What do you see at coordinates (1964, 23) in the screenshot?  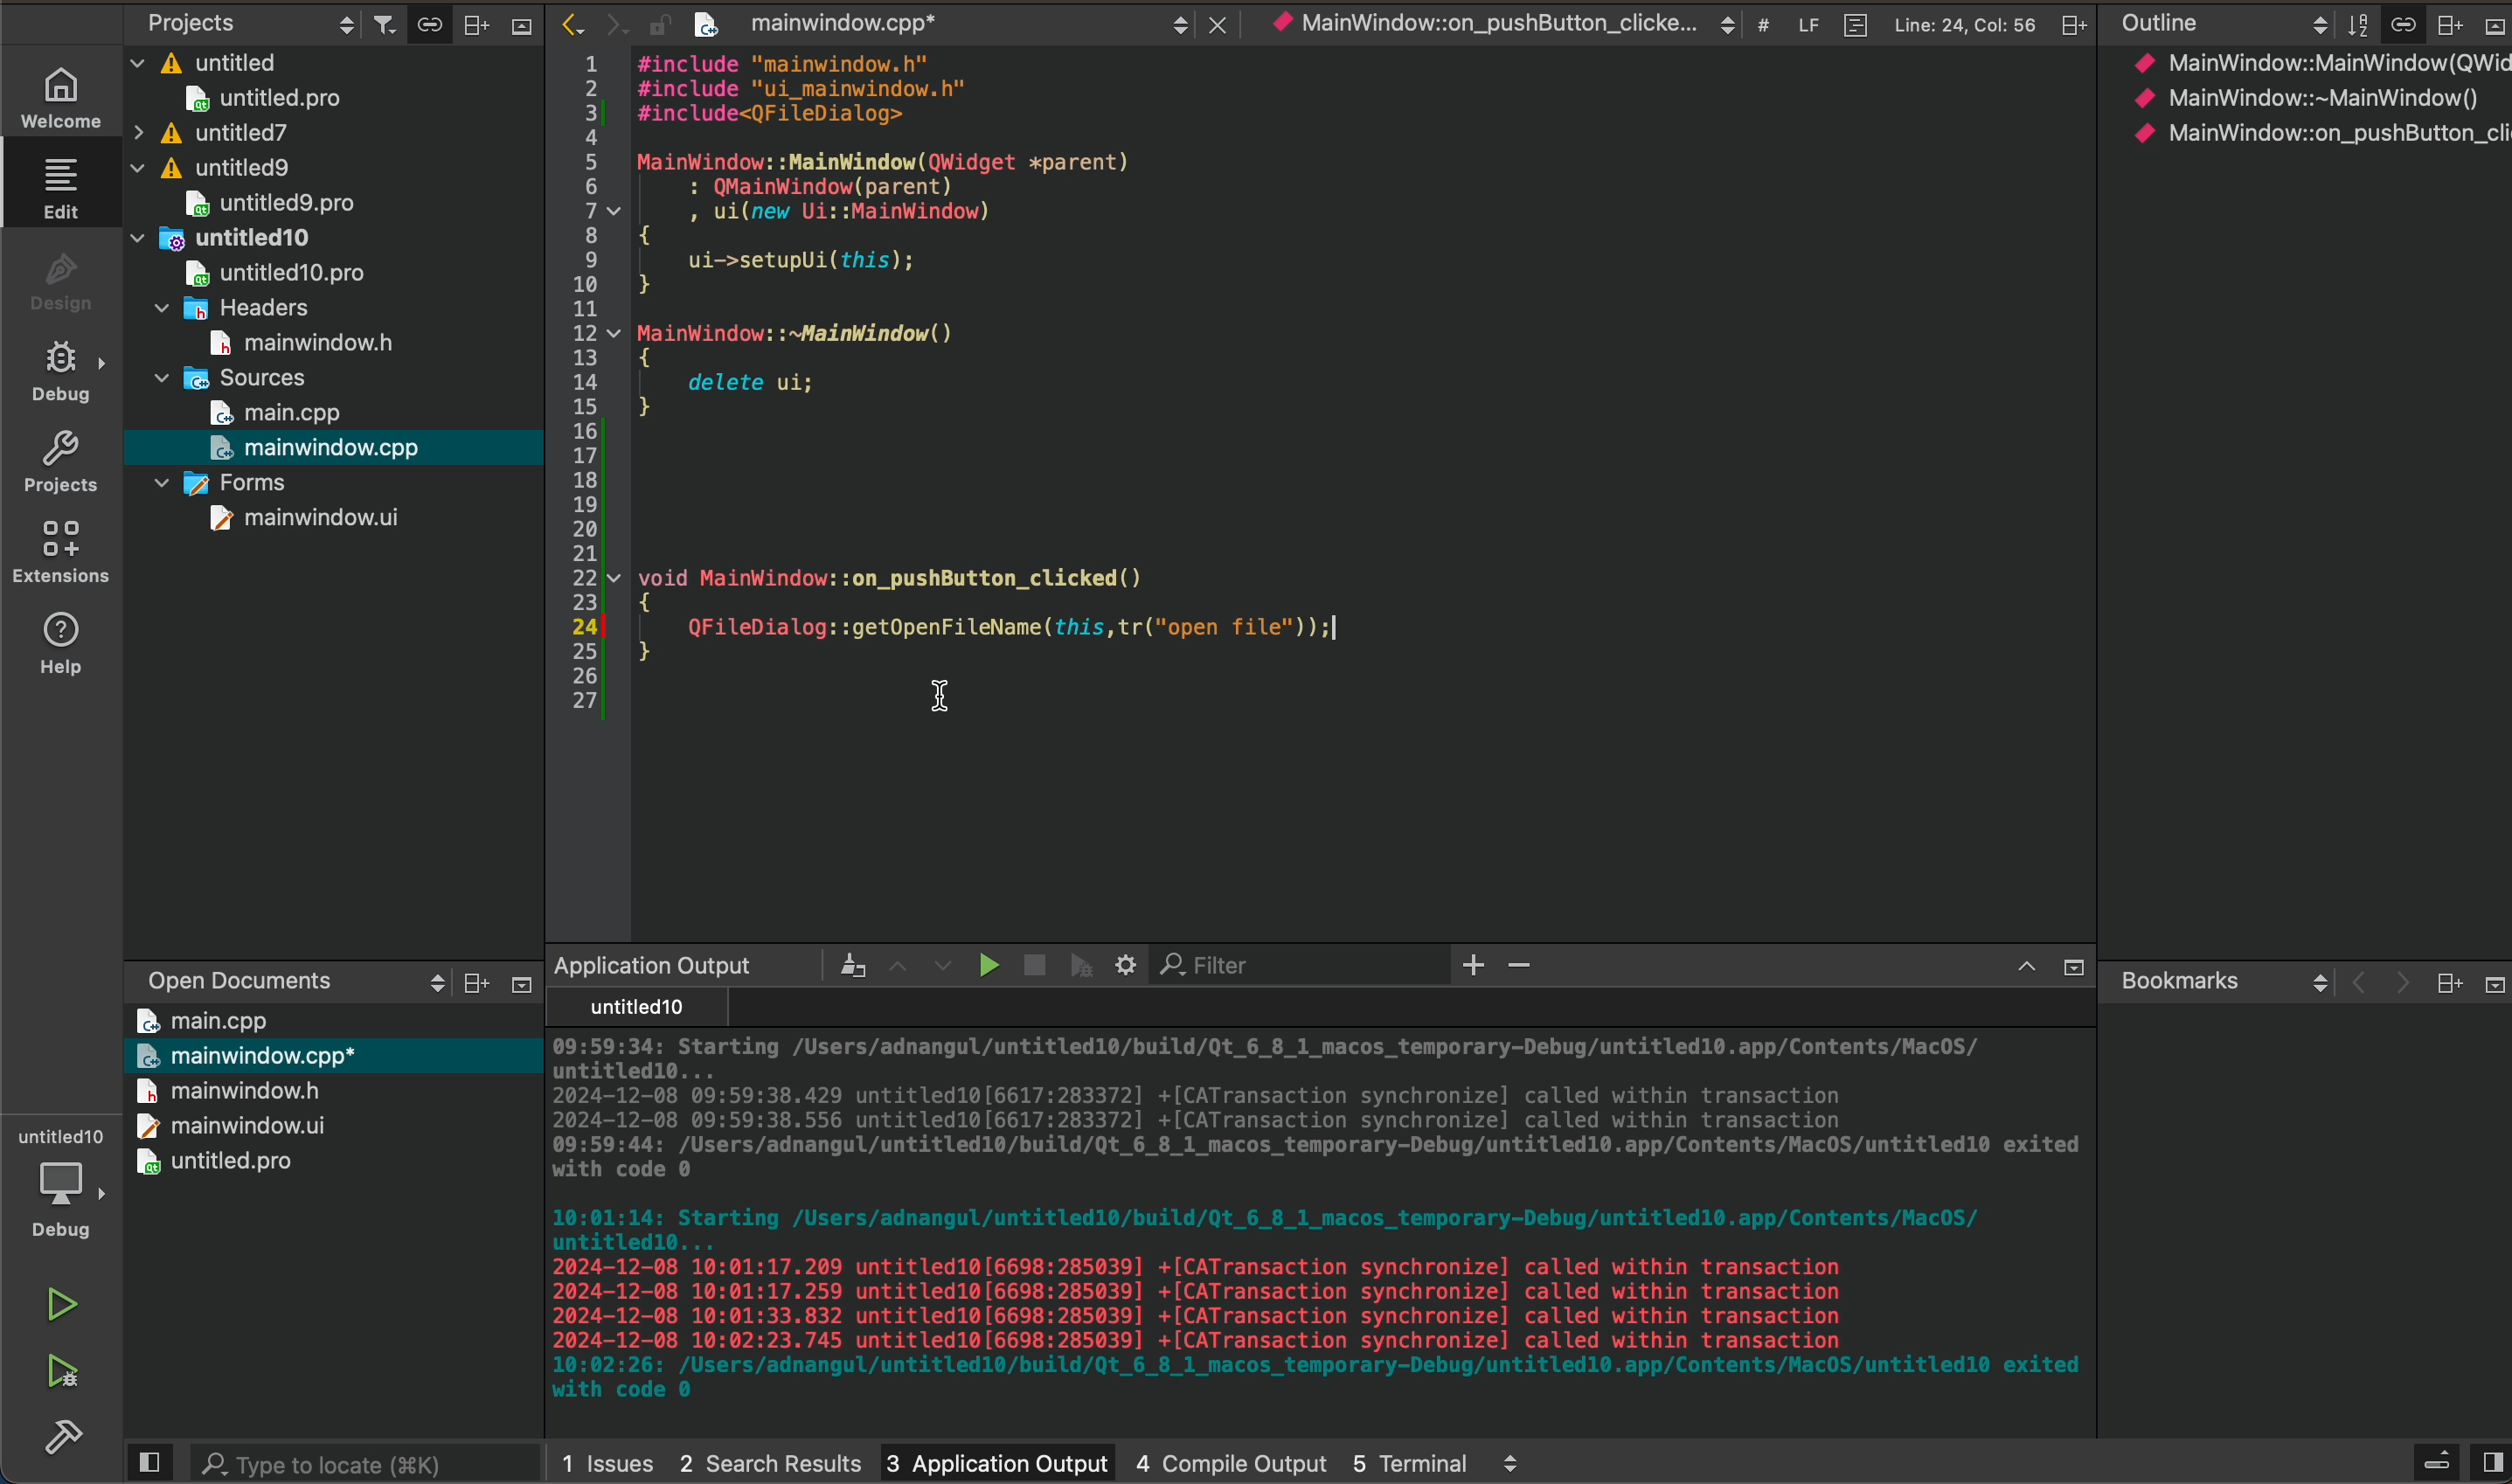 I see `Line: 24, Col: 5` at bounding box center [1964, 23].